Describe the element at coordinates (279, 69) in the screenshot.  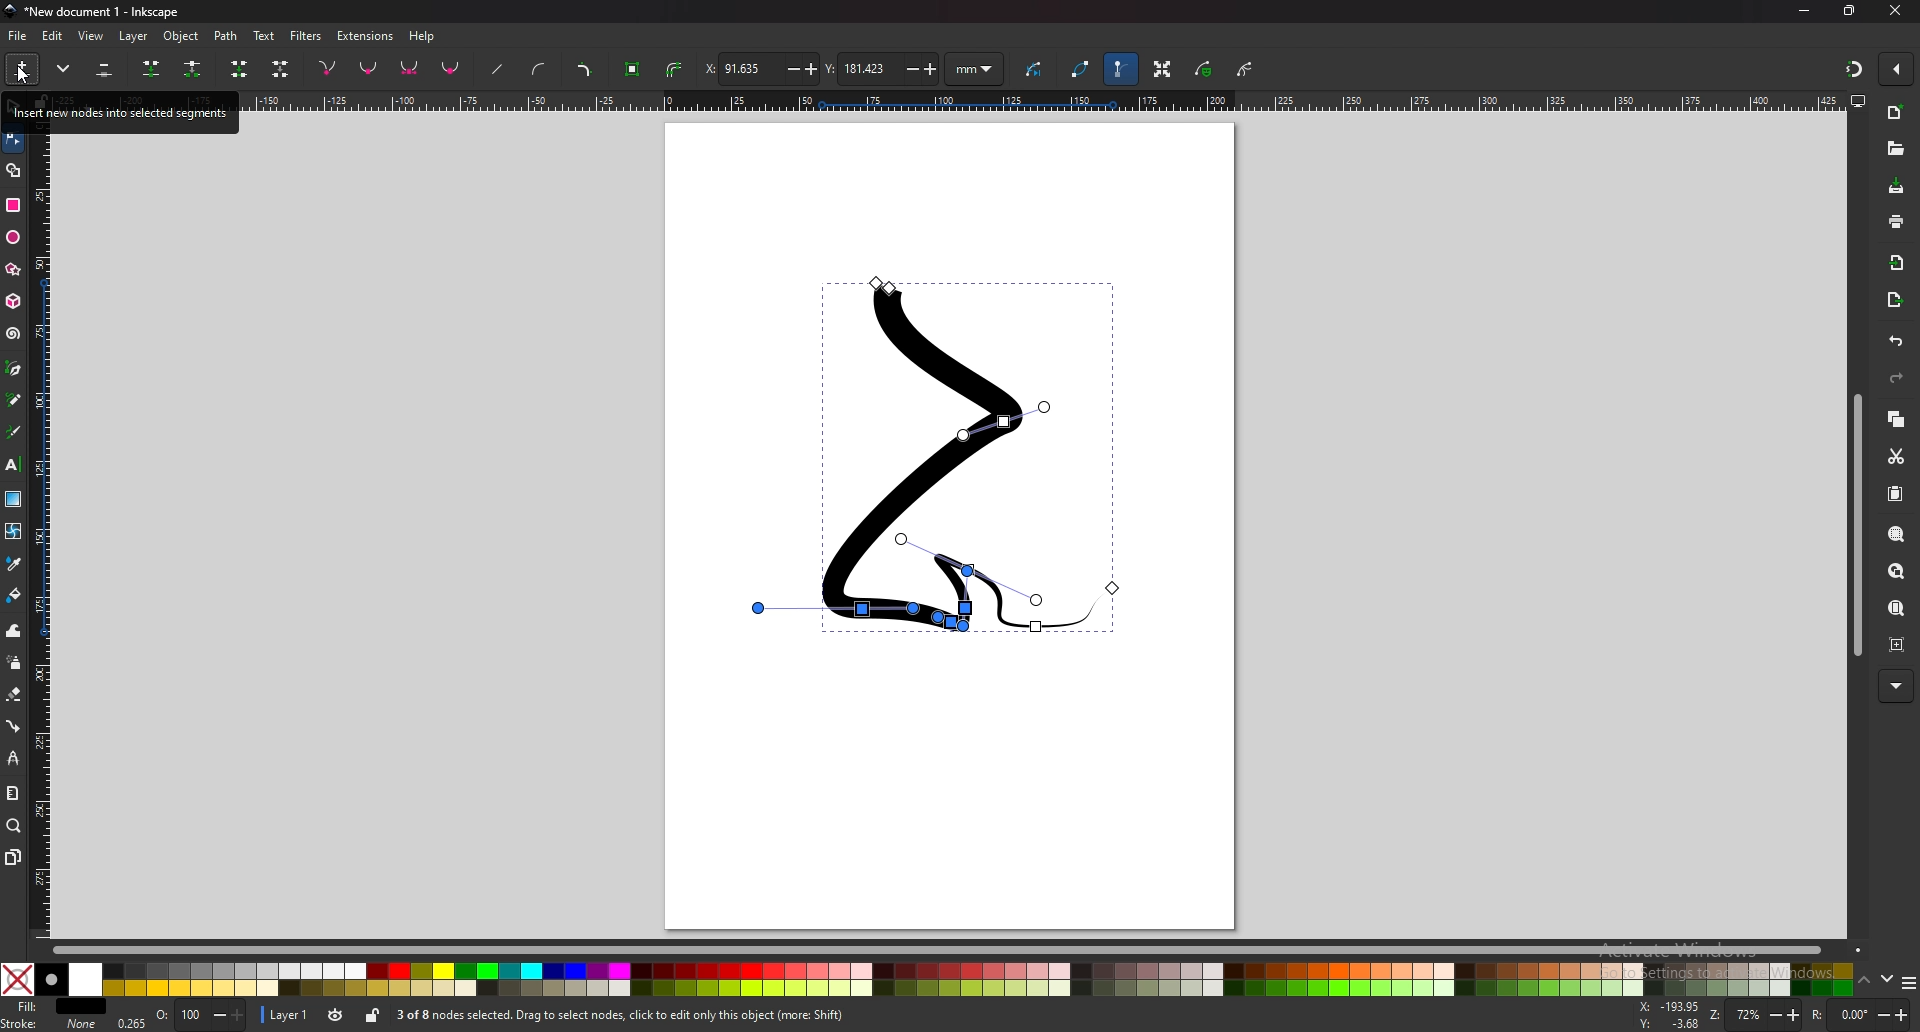
I see `delete segment between two non endpoint nodes` at that location.